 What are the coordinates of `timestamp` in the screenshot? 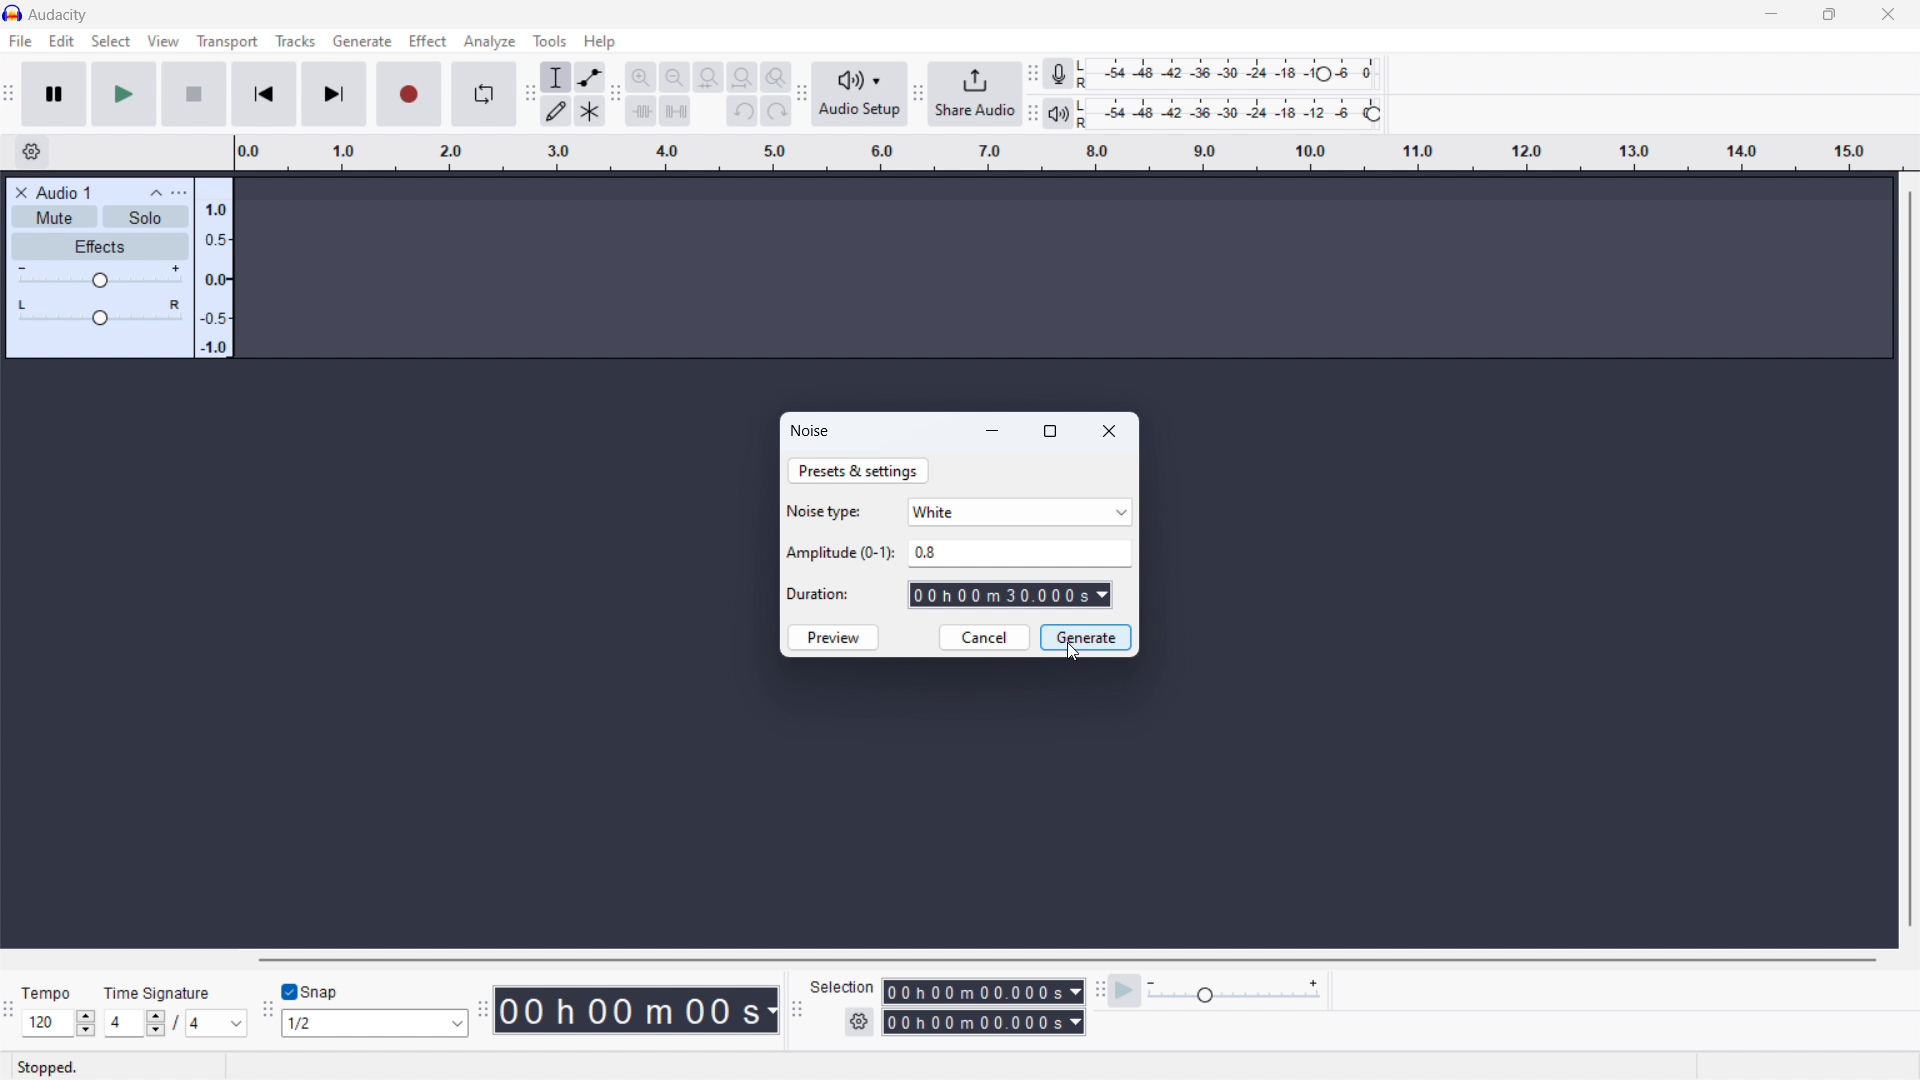 It's located at (636, 1010).